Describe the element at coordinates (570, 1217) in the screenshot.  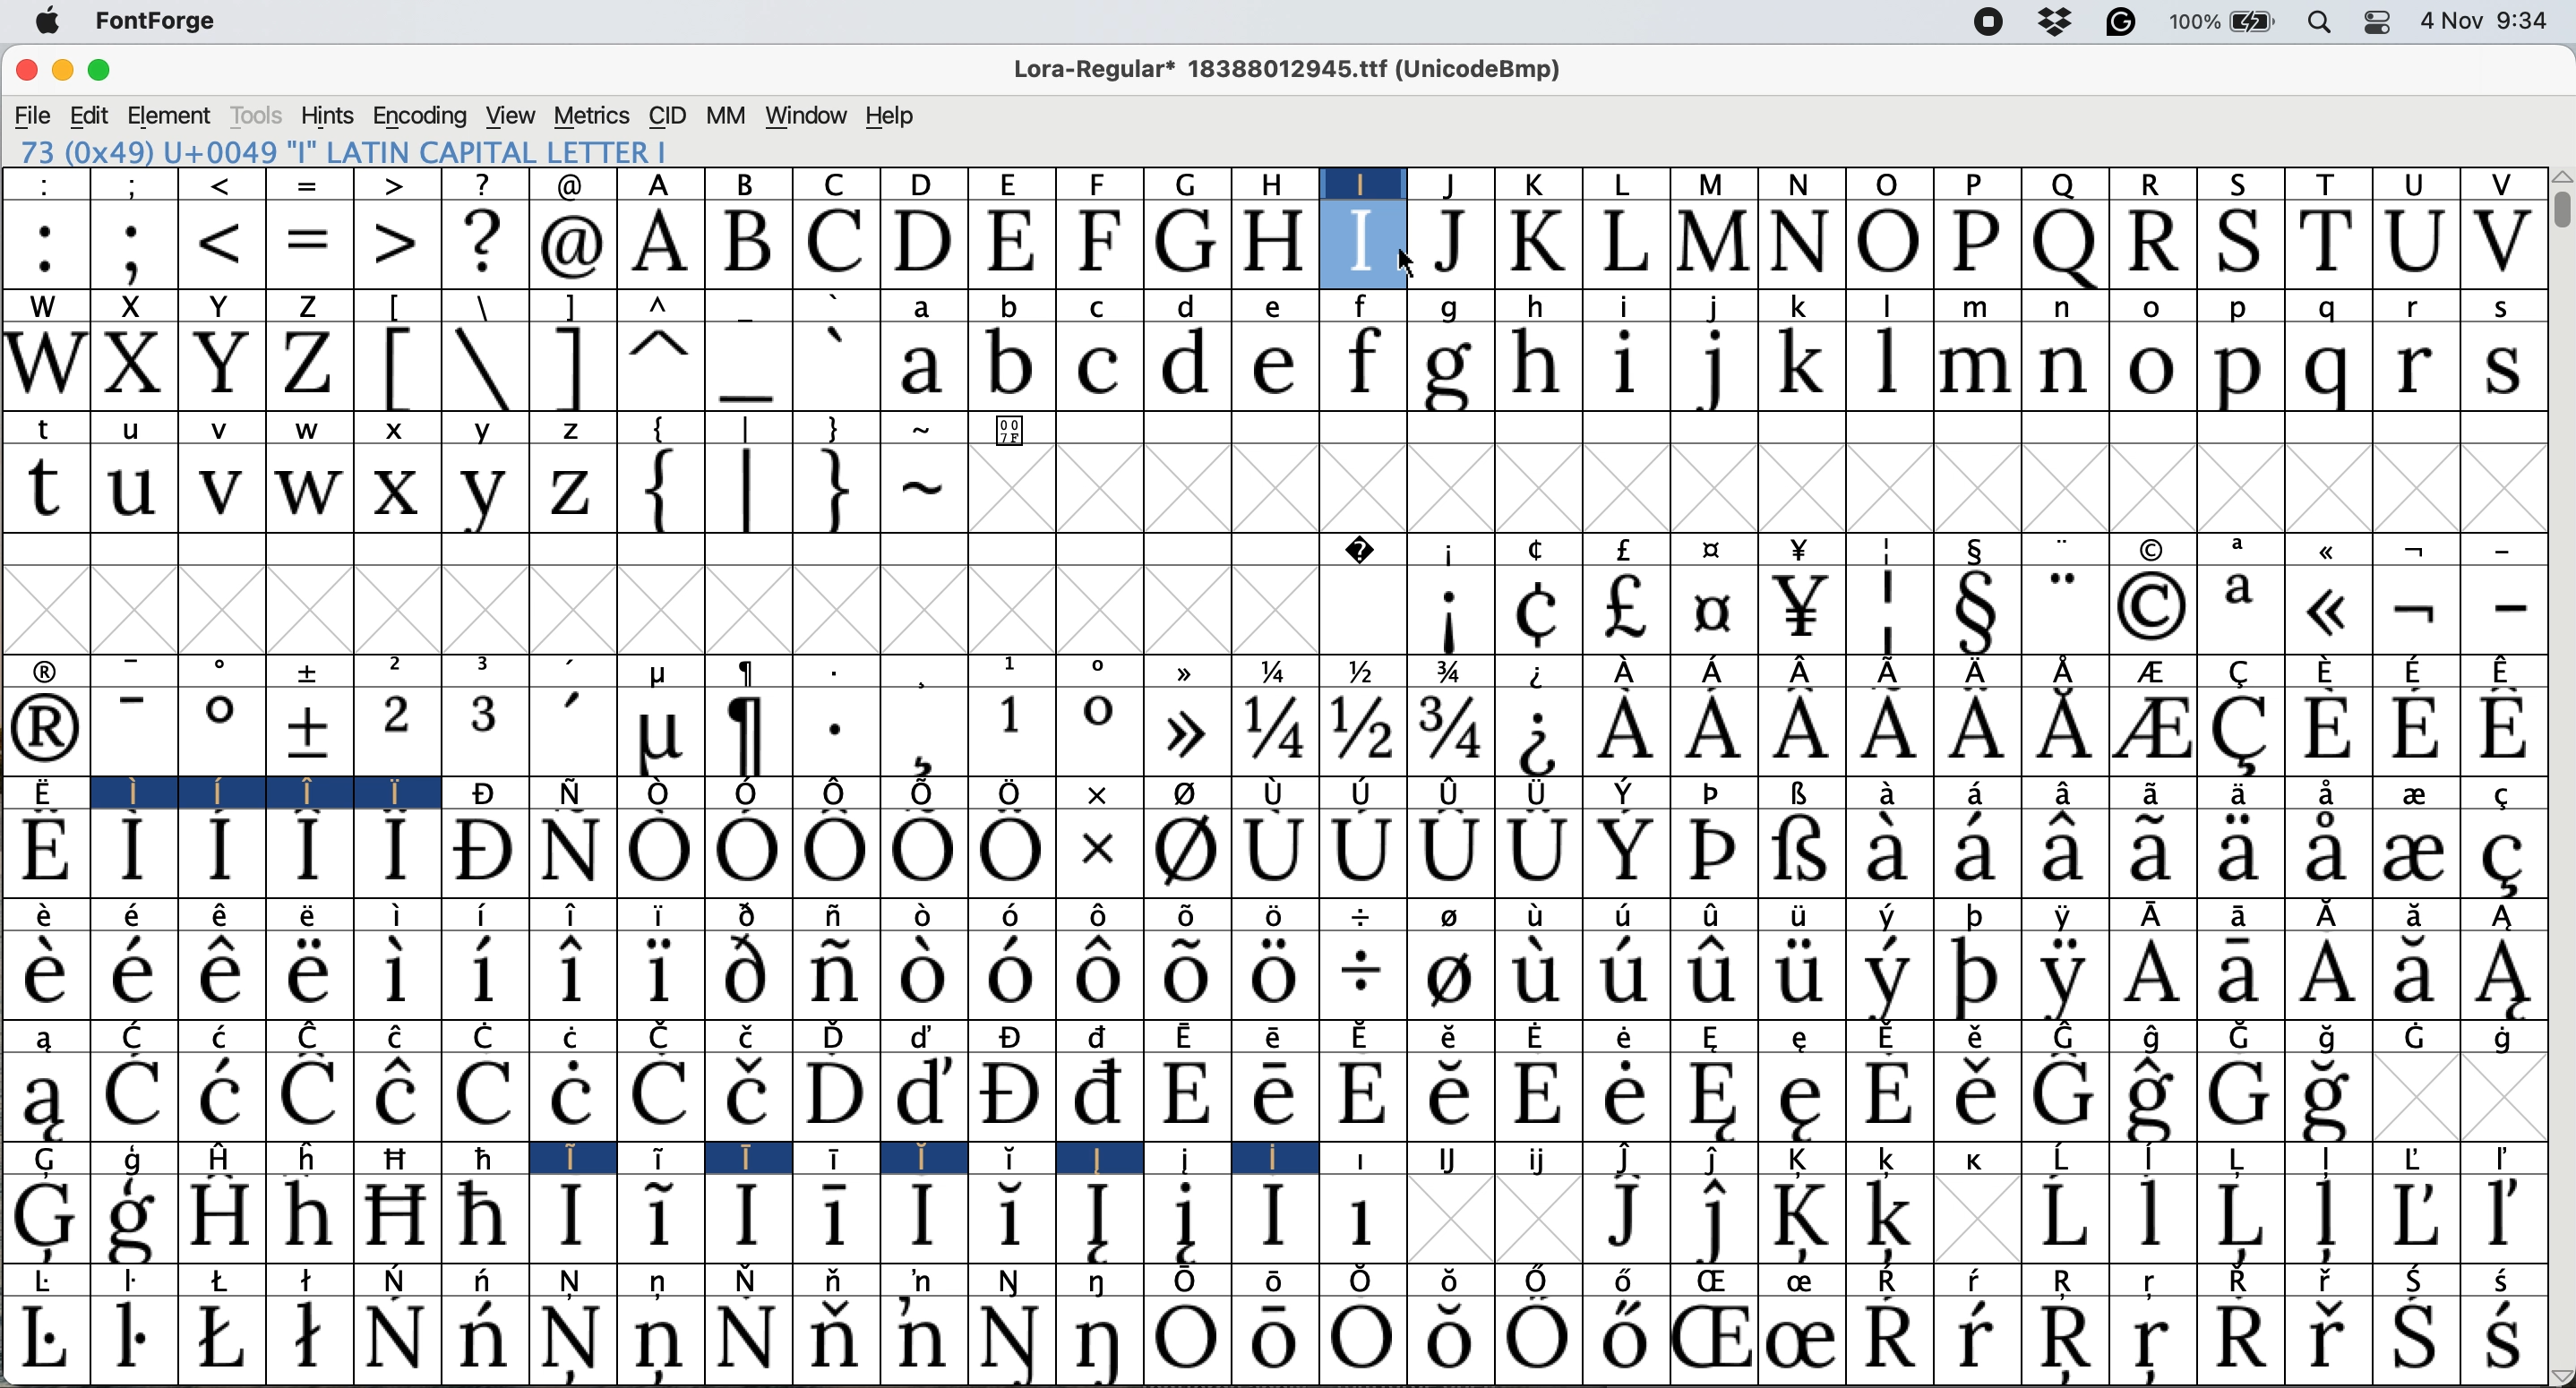
I see `Symbol` at that location.